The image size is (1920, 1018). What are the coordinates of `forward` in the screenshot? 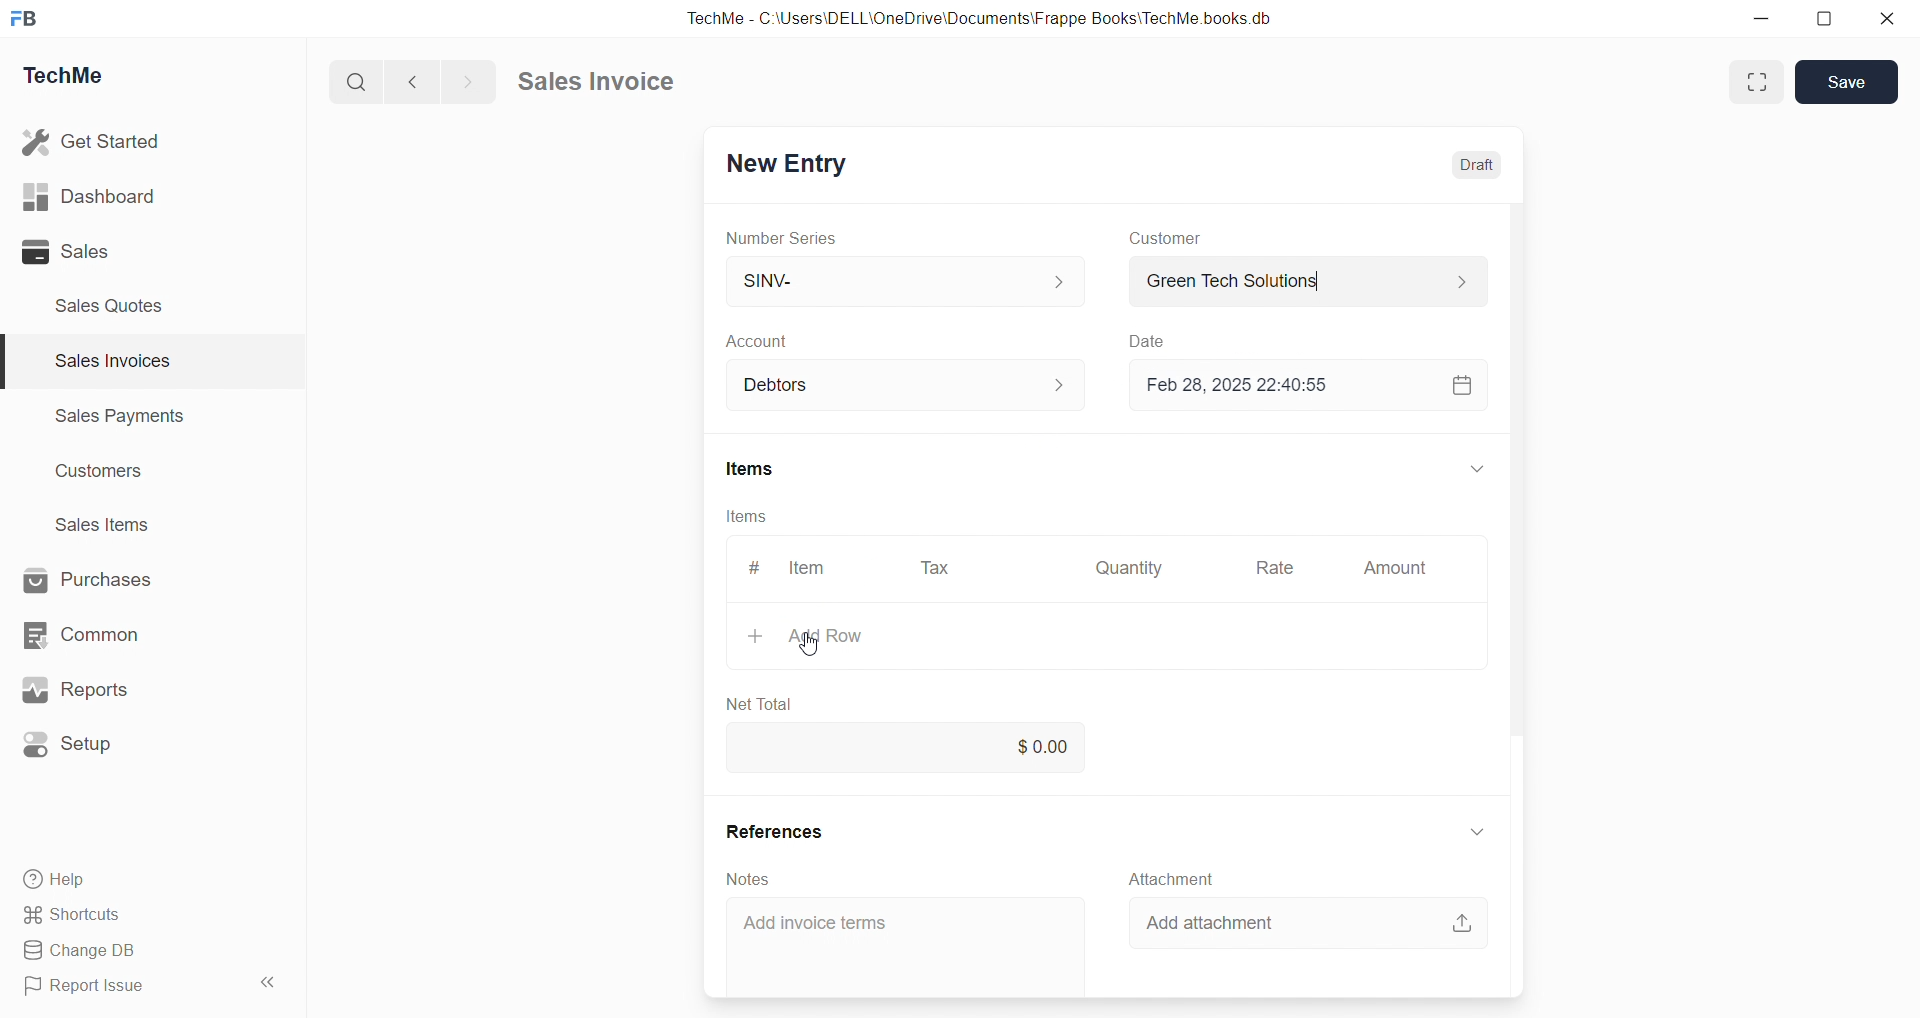 It's located at (465, 82).